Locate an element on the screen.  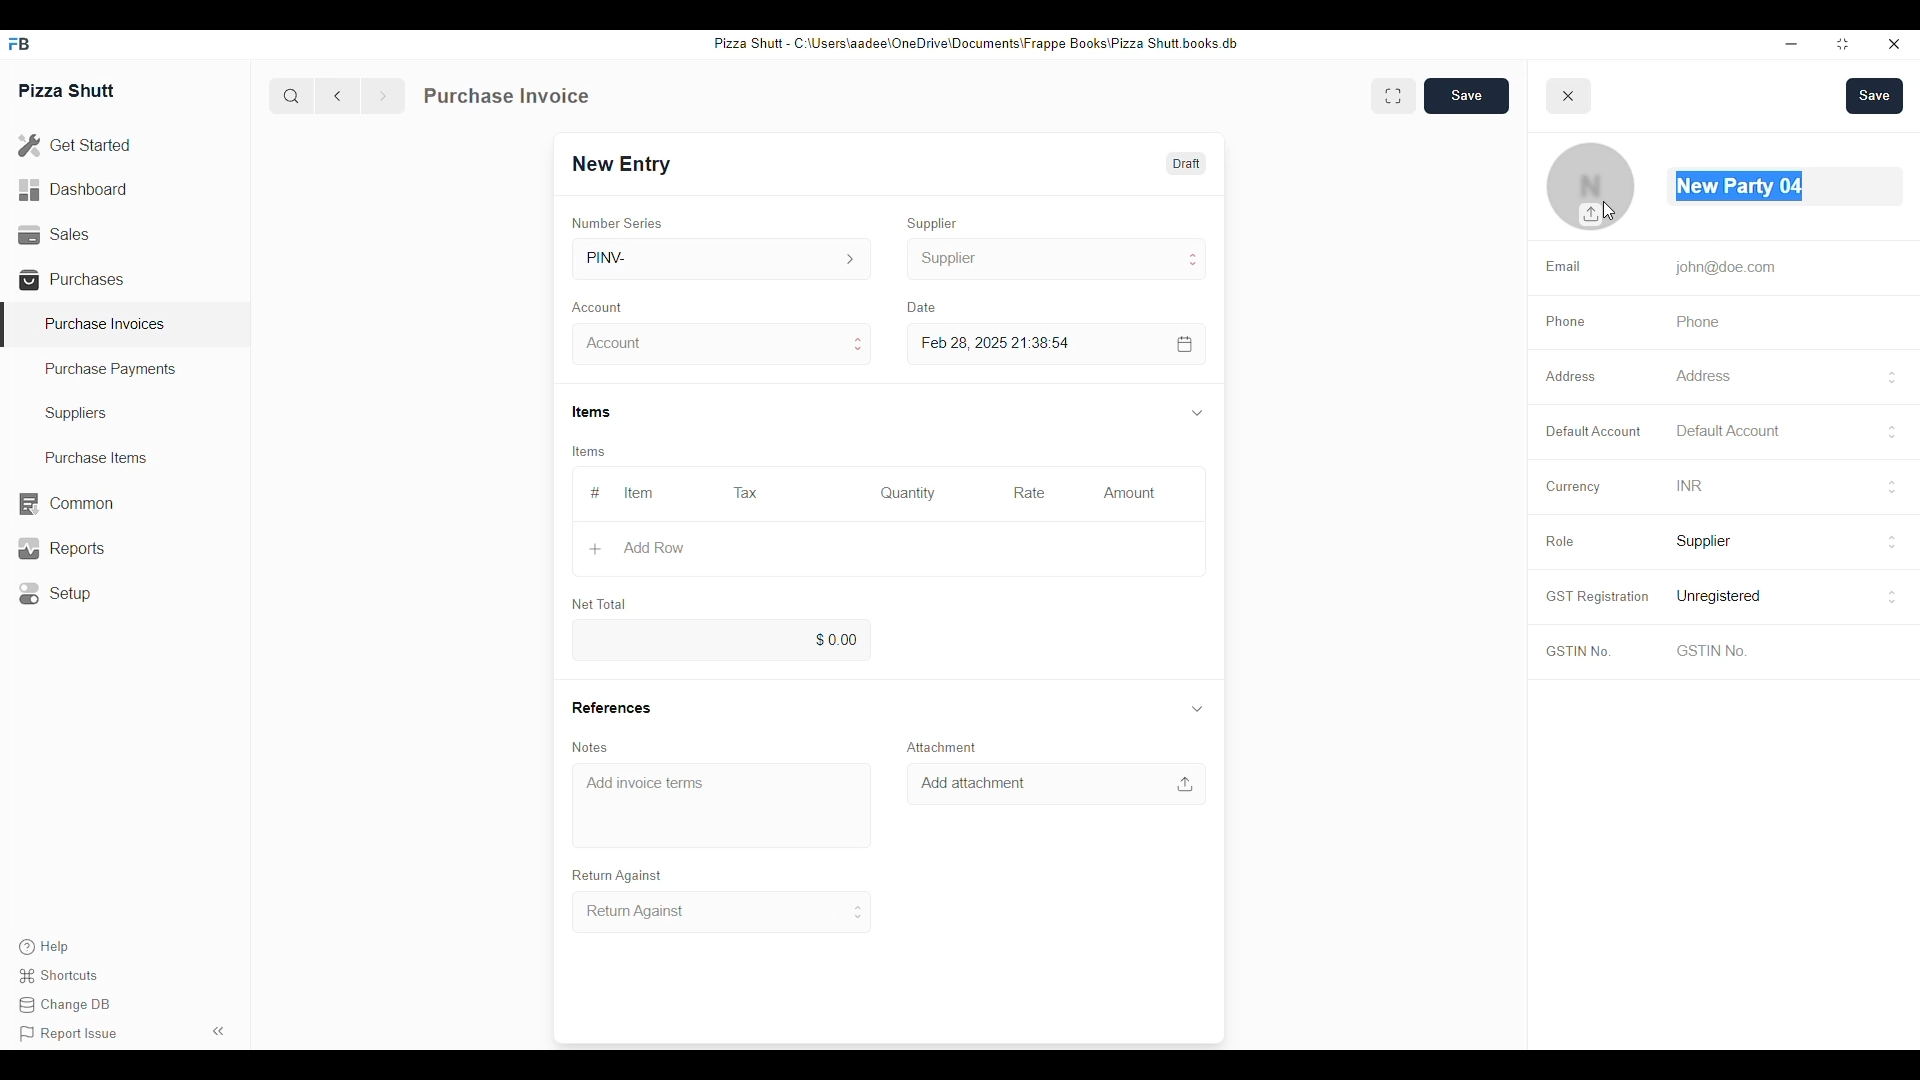
Suppliers. is located at coordinates (80, 413).